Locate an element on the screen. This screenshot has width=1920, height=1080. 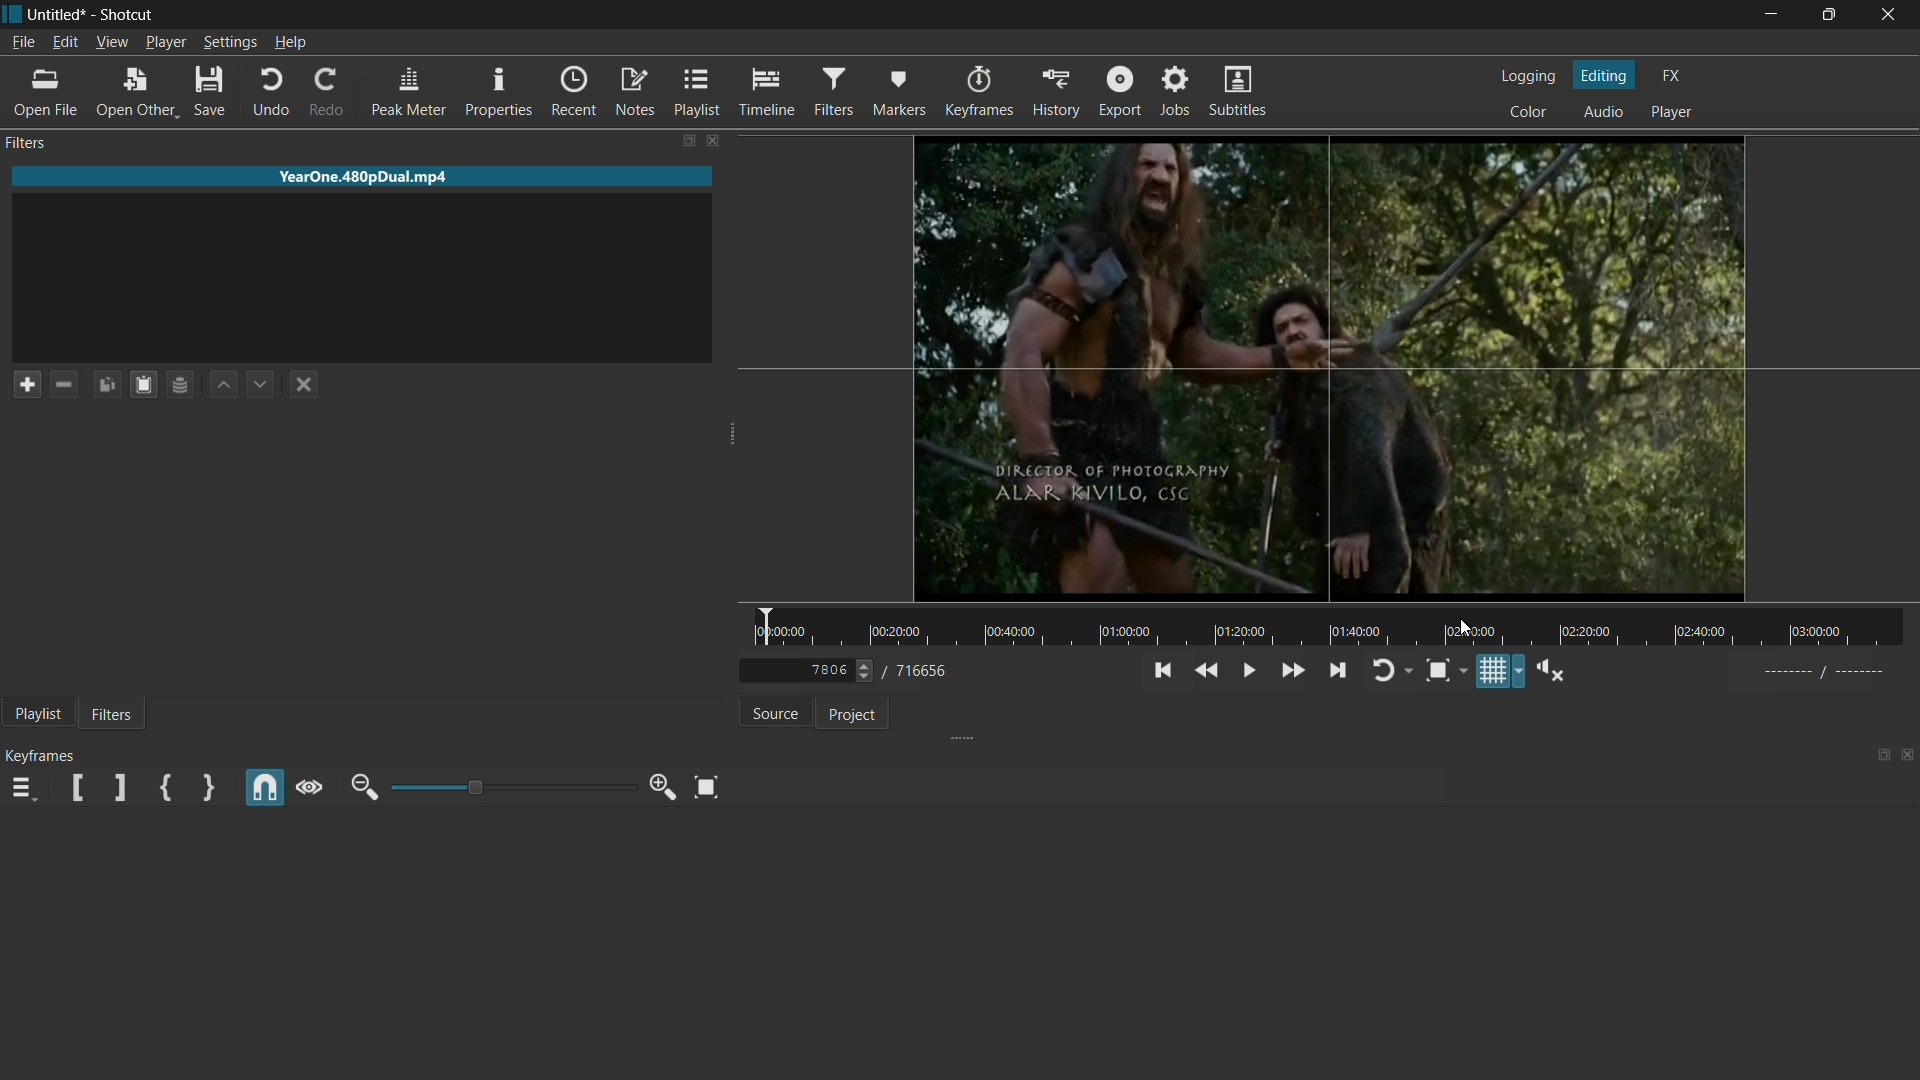
adjustment bar is located at coordinates (503, 787).